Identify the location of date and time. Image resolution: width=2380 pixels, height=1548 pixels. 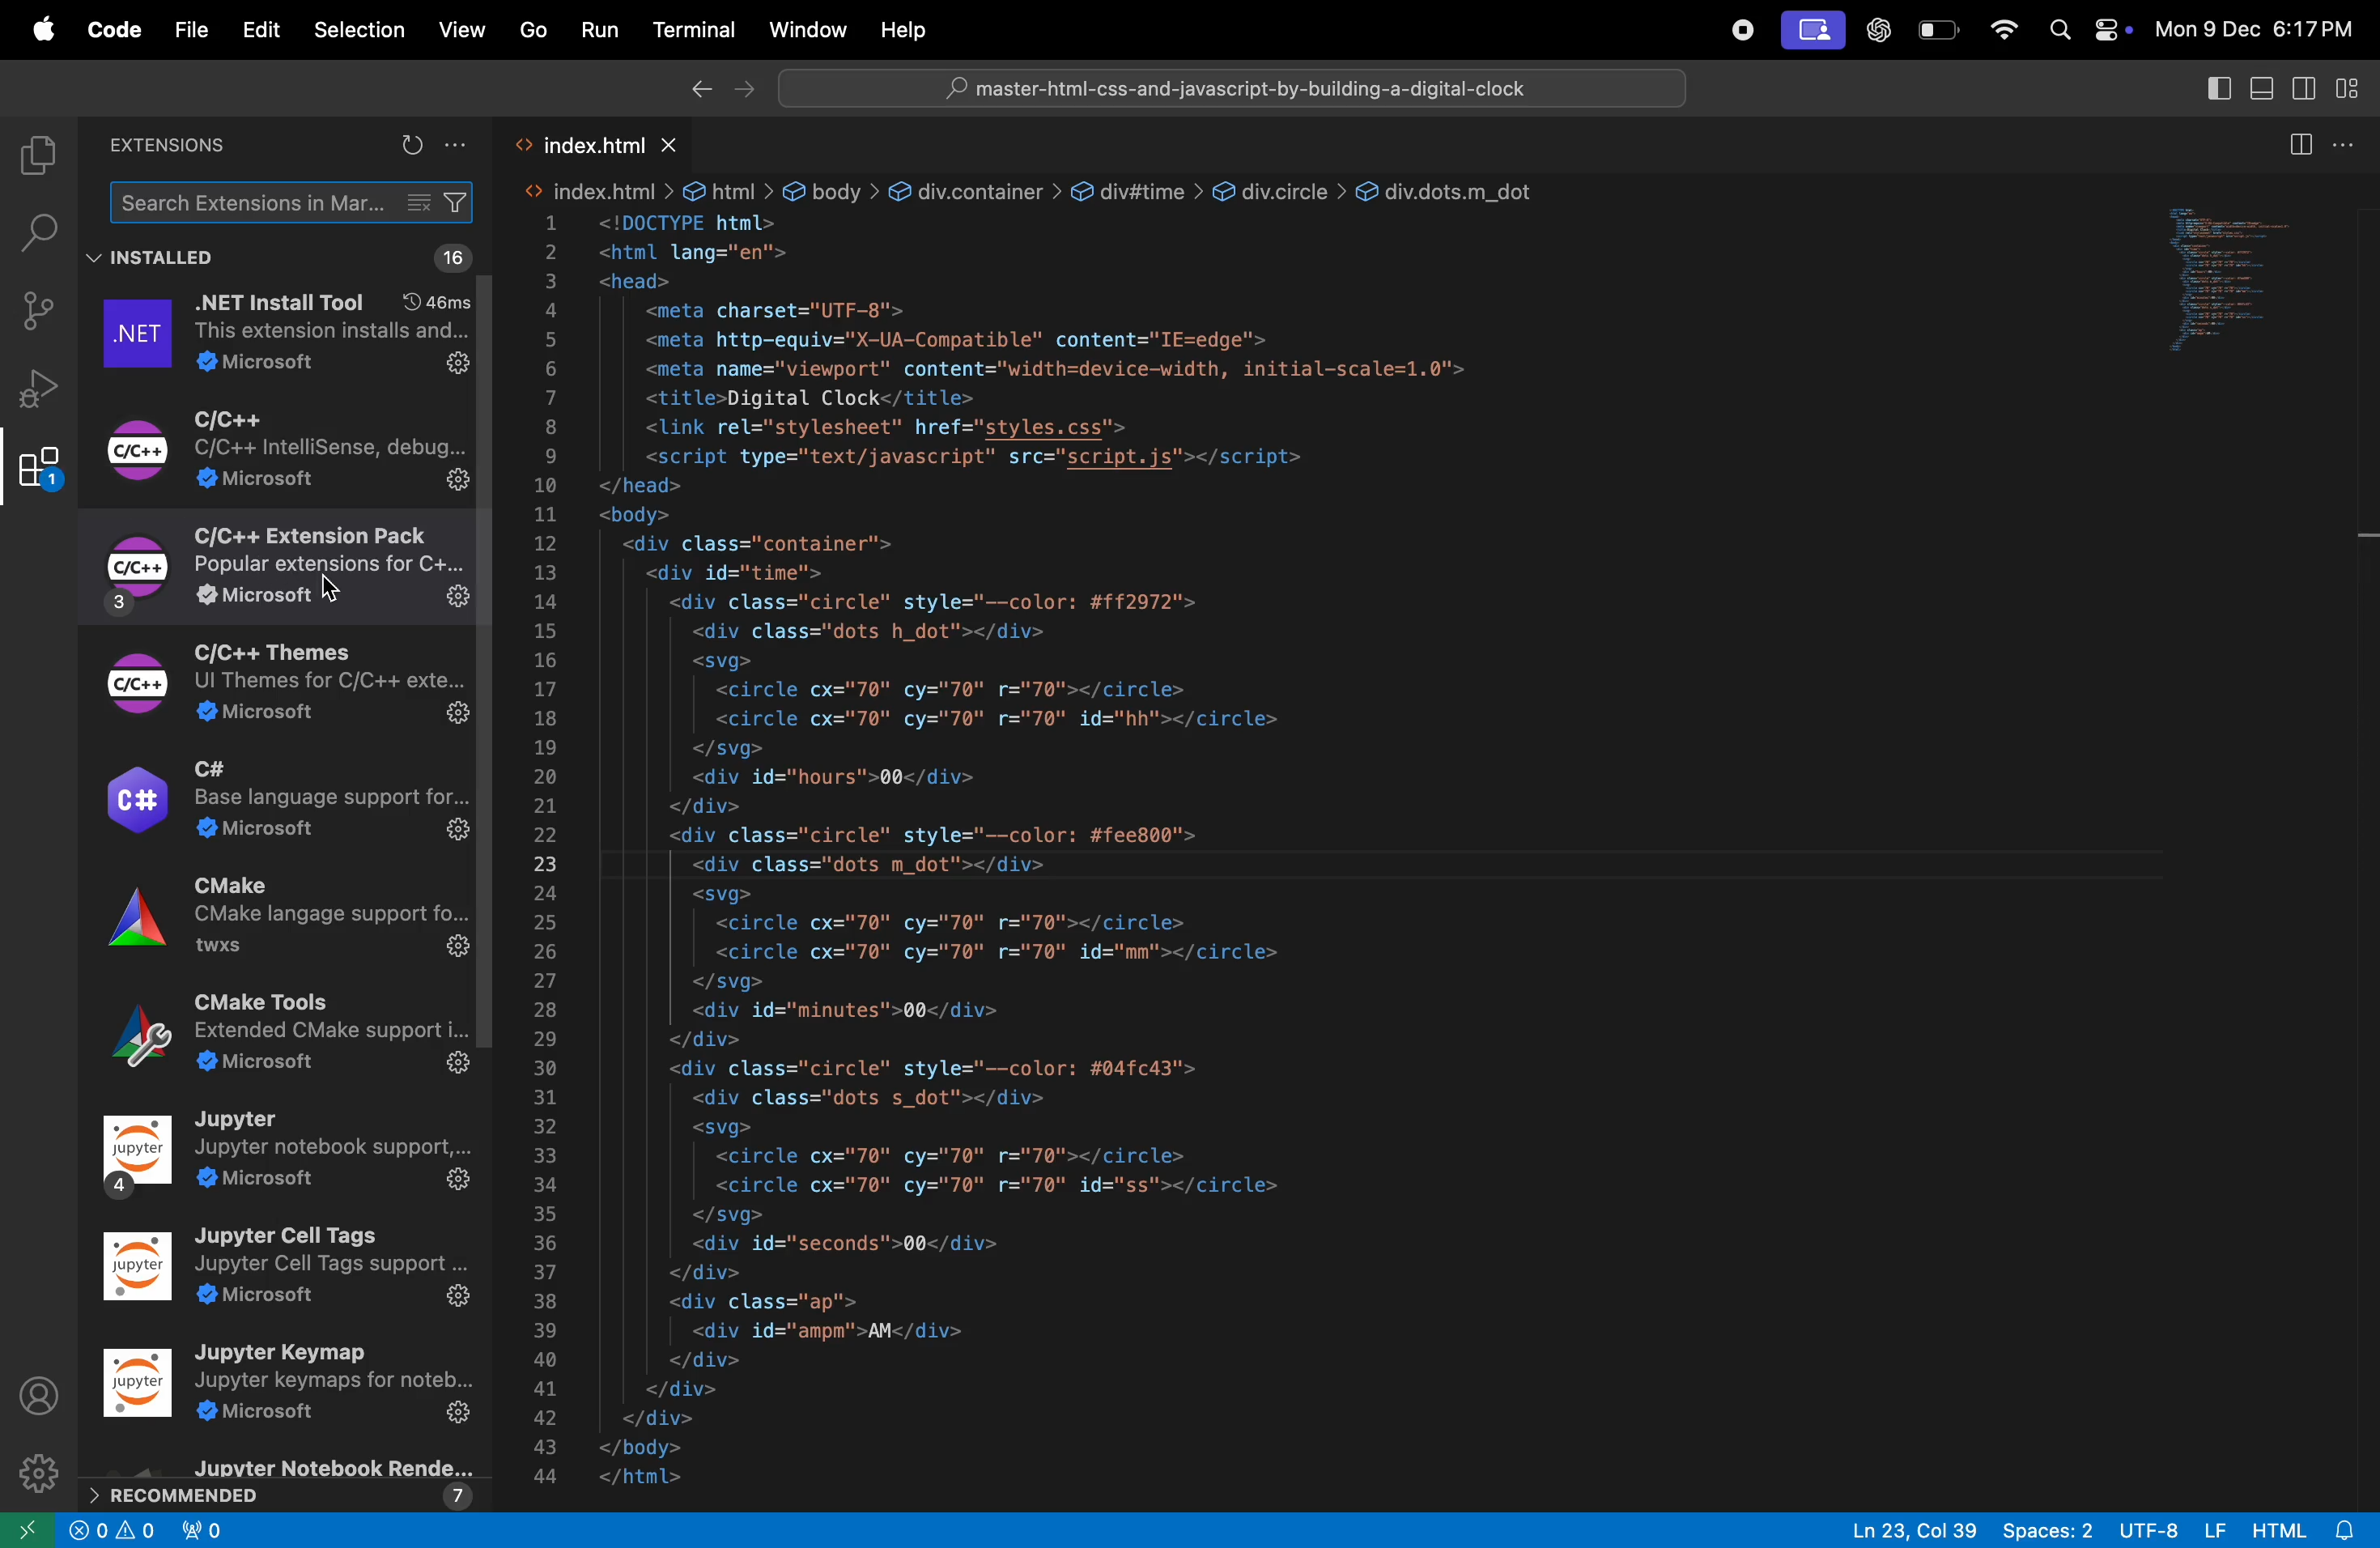
(2257, 30).